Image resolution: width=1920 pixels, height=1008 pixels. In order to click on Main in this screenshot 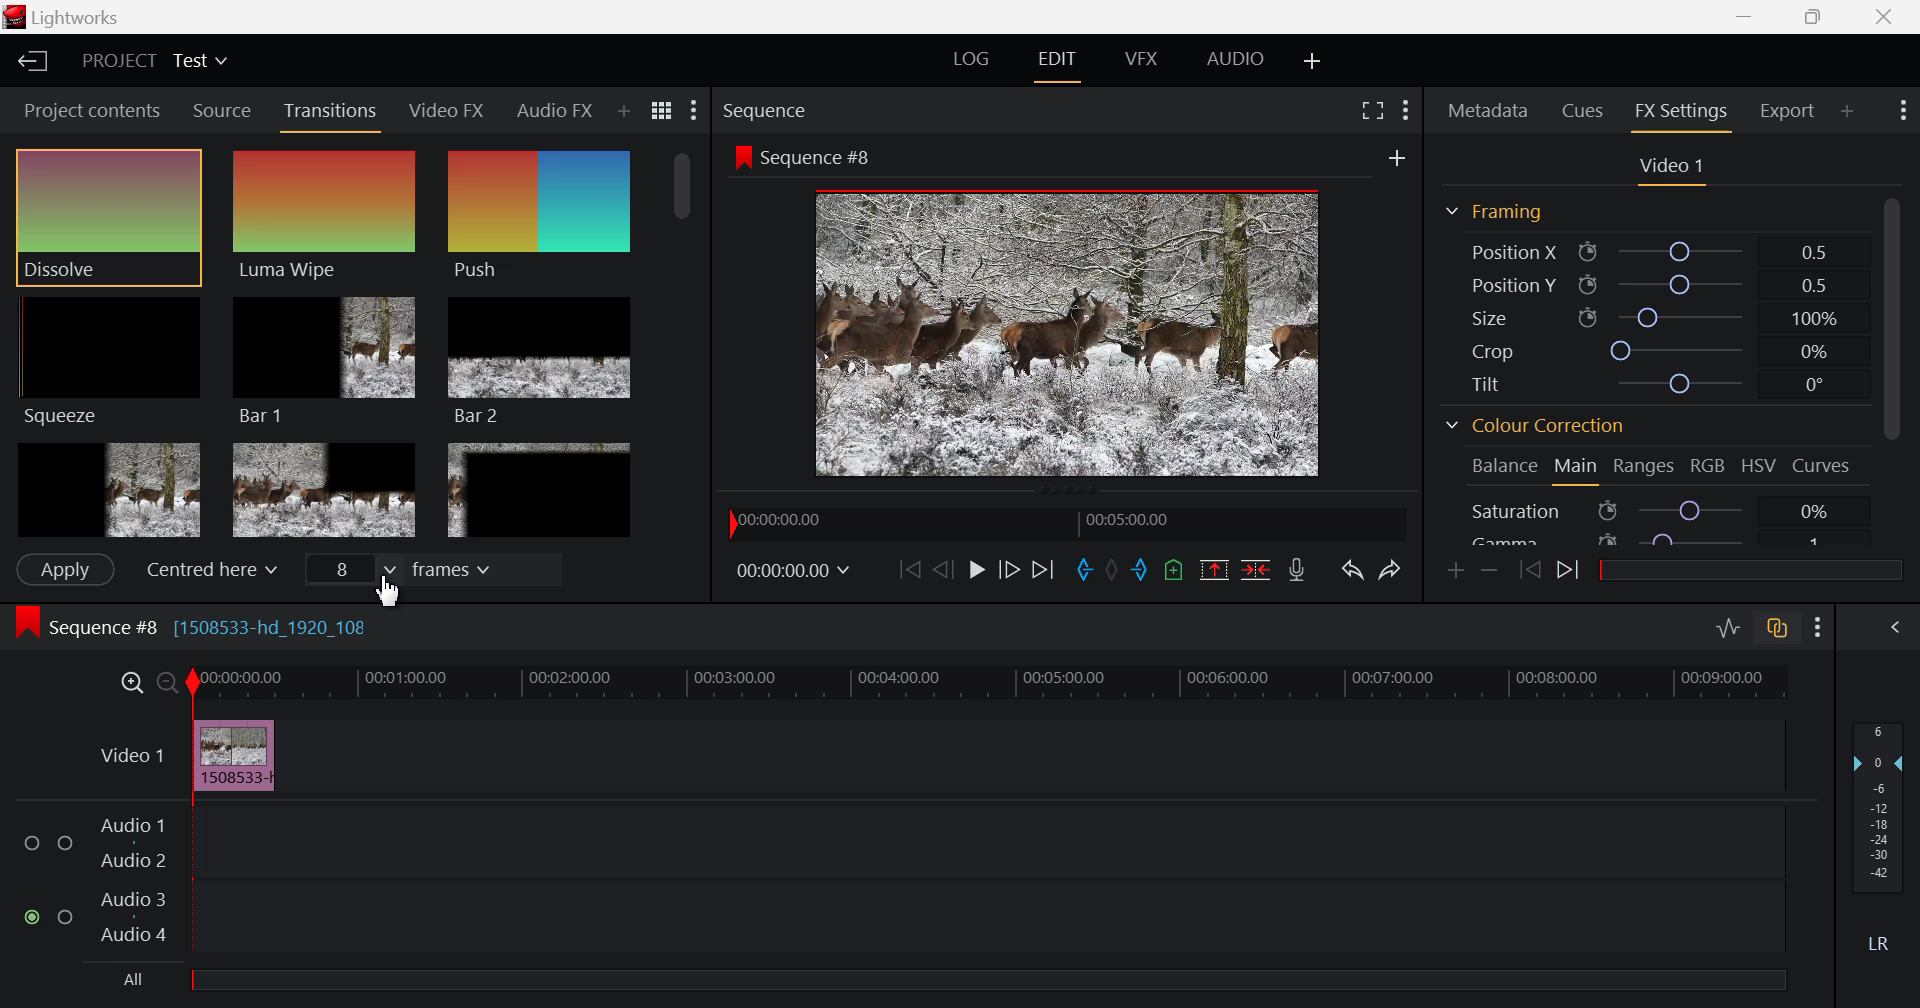, I will do `click(1576, 469)`.